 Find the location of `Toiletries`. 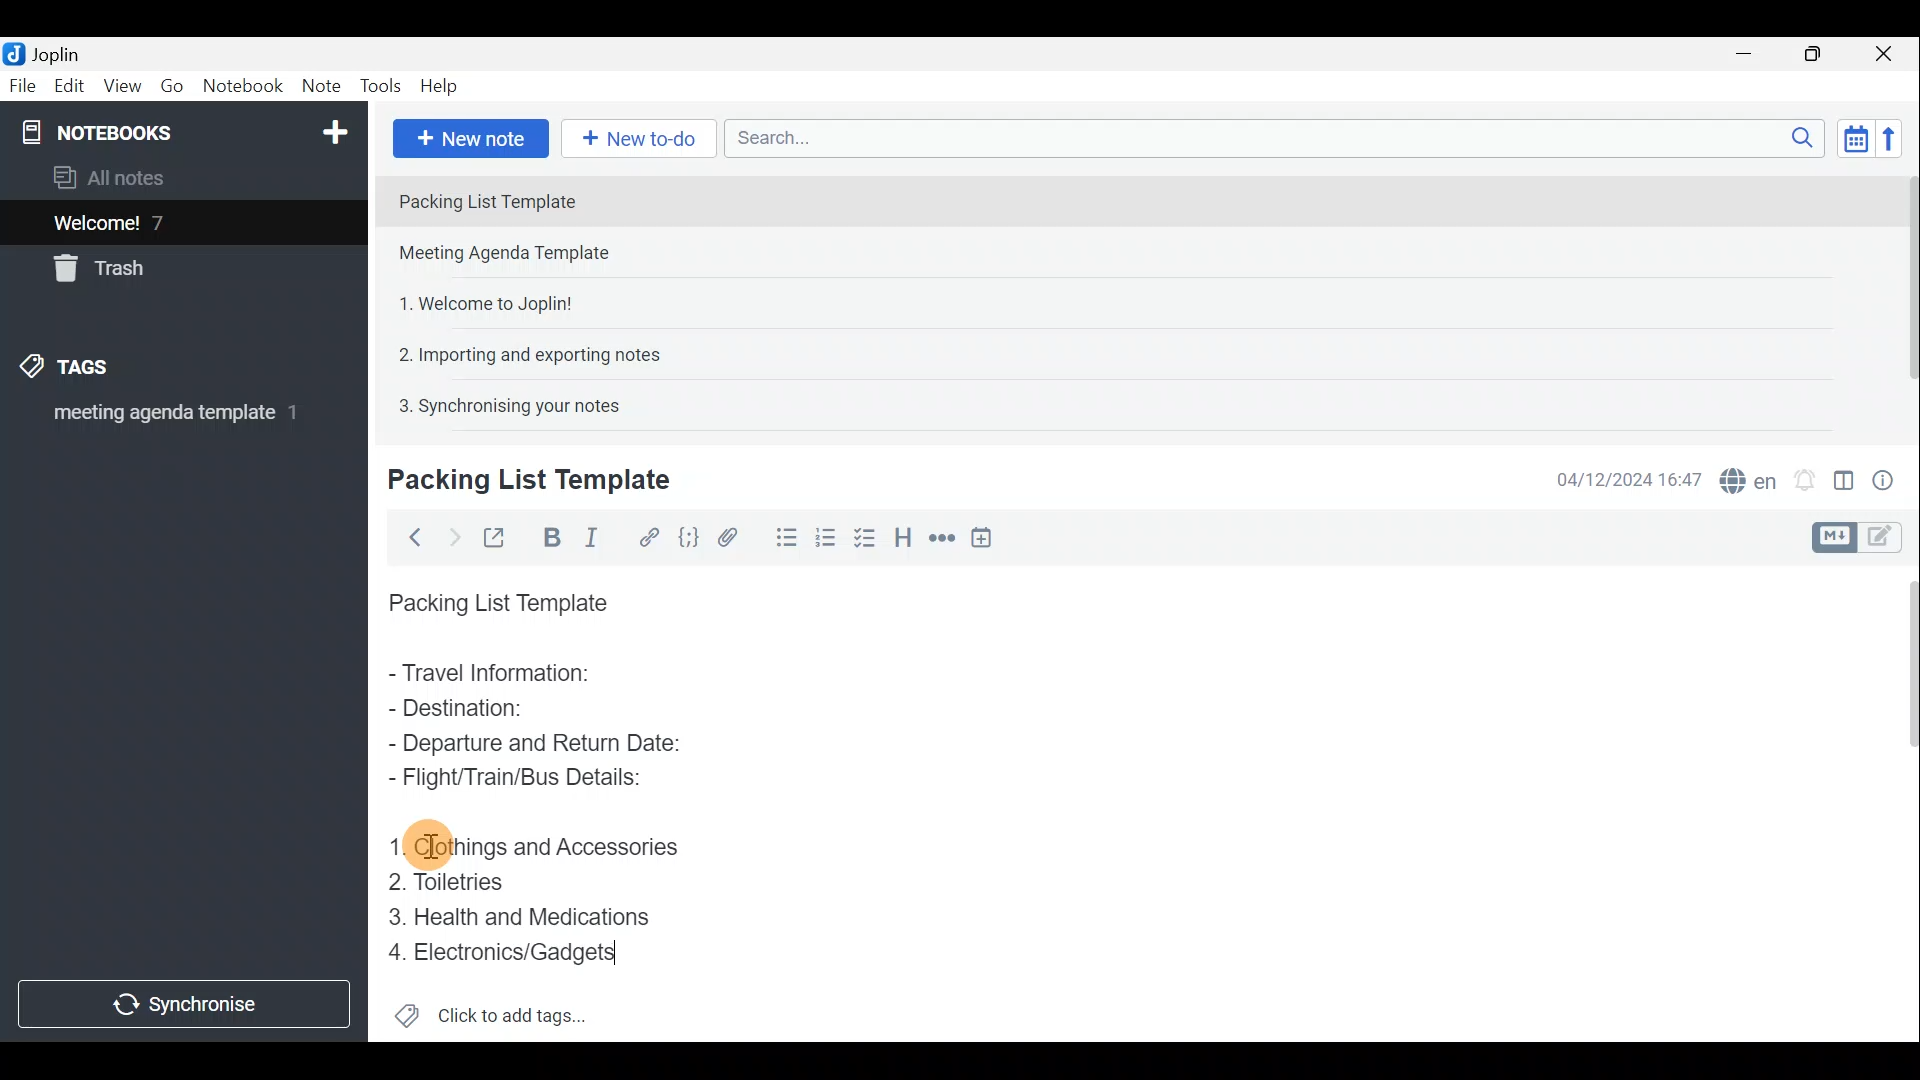

Toiletries is located at coordinates (451, 884).